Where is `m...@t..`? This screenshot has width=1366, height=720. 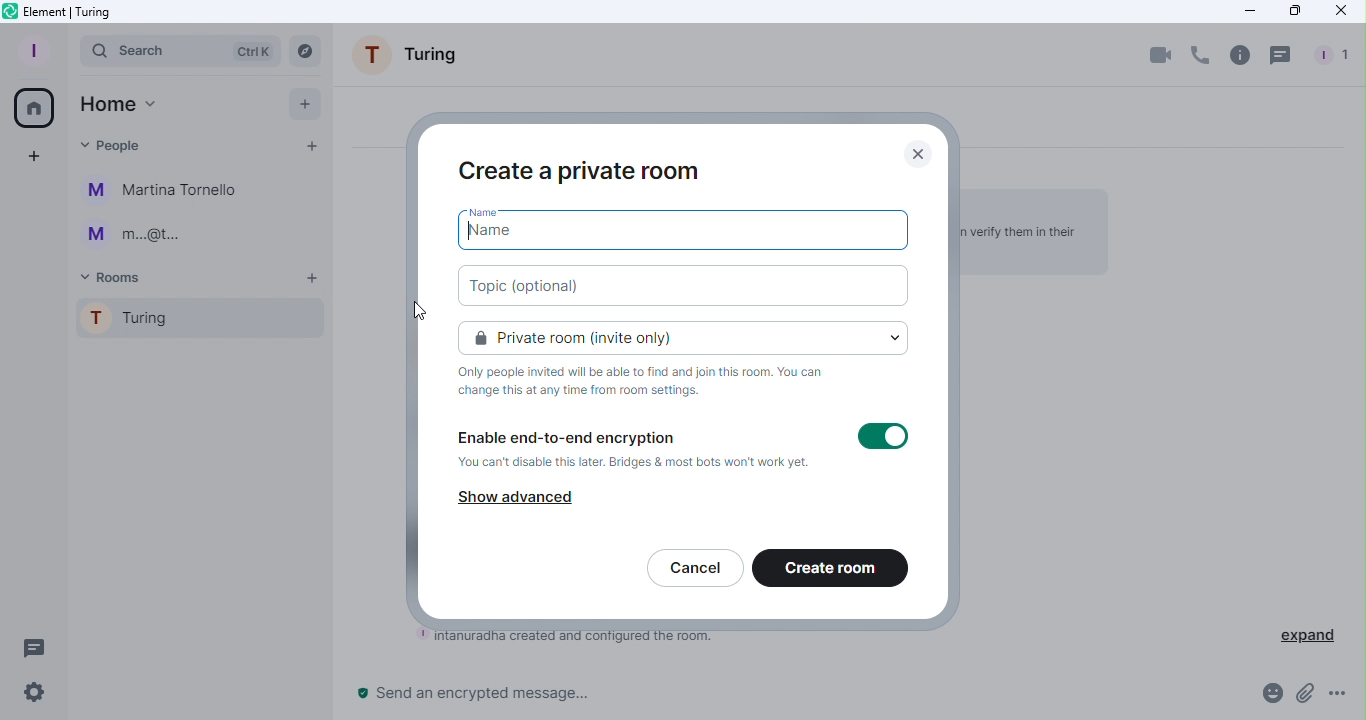 m...@t.. is located at coordinates (130, 235).